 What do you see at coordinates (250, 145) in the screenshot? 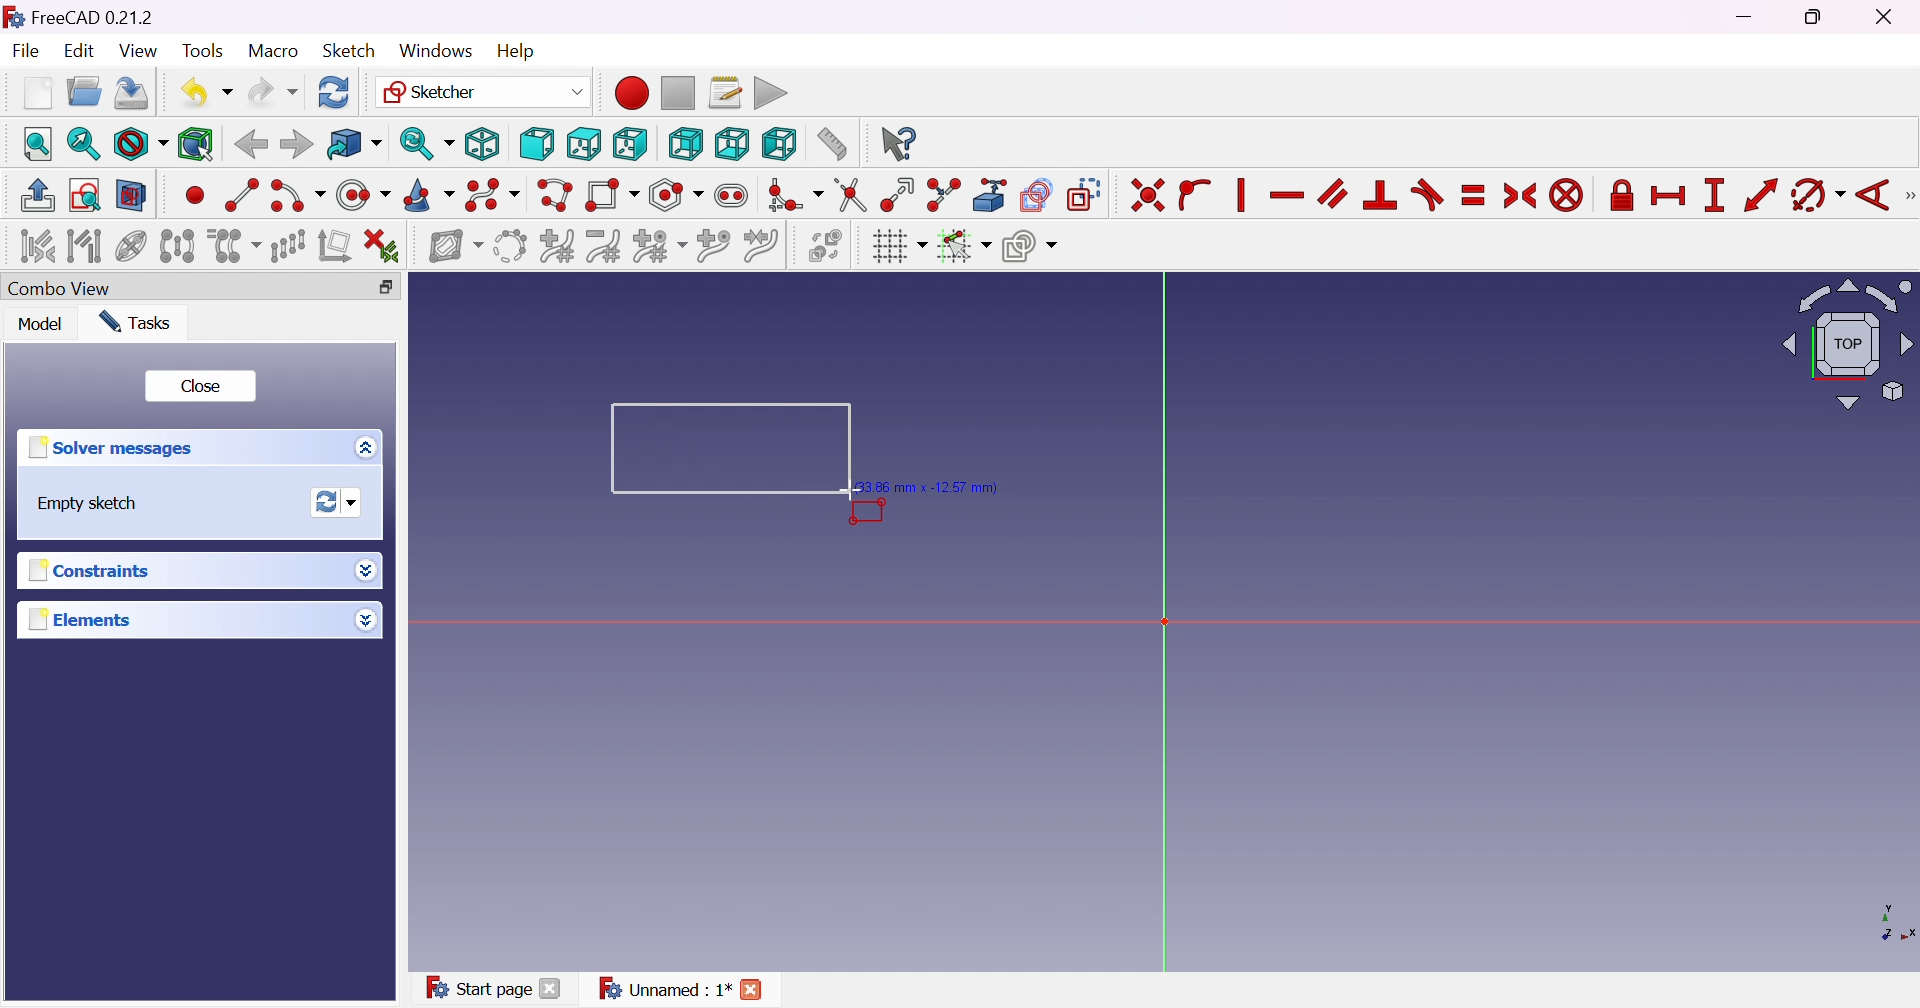
I see `Back` at bounding box center [250, 145].